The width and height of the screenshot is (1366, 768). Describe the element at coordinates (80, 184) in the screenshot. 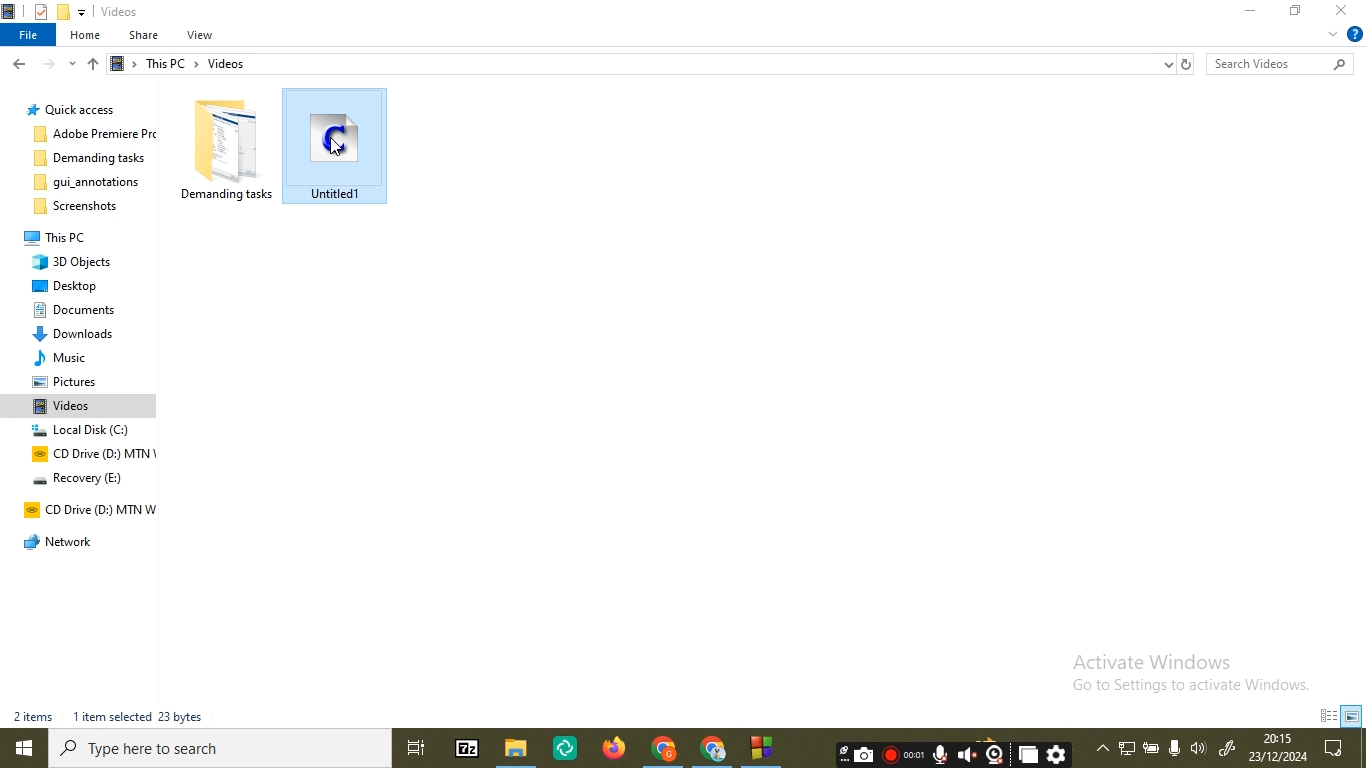

I see `folder` at that location.